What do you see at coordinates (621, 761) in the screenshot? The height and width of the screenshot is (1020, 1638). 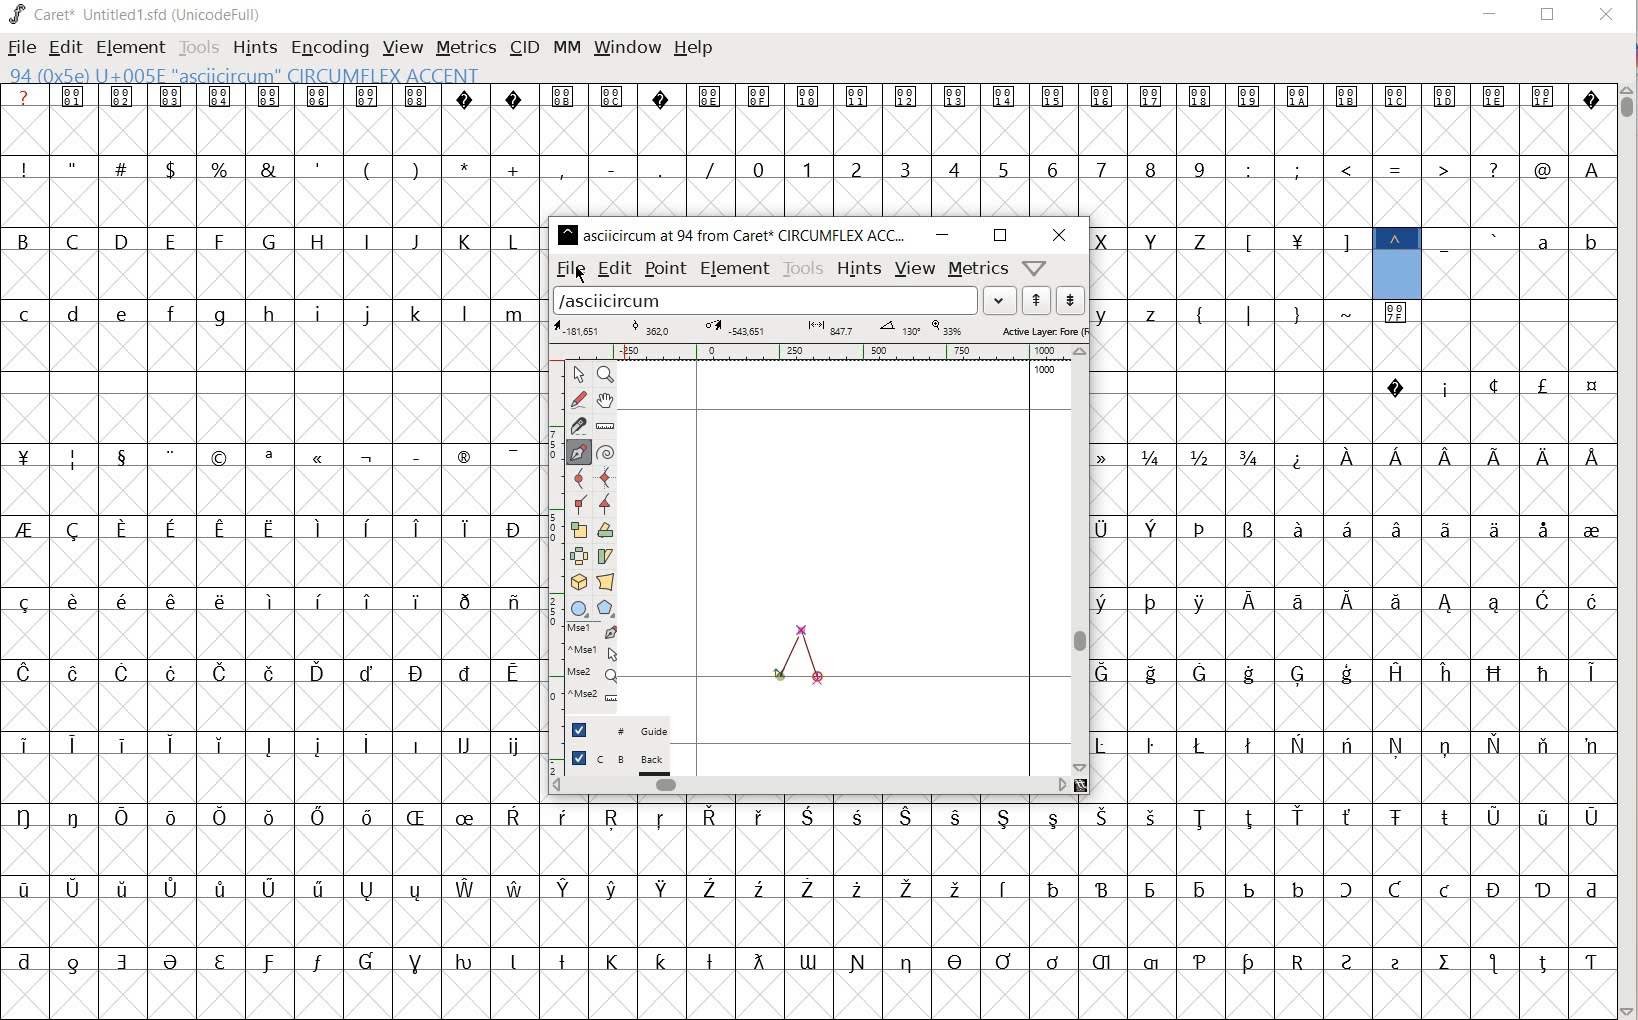 I see `background` at bounding box center [621, 761].